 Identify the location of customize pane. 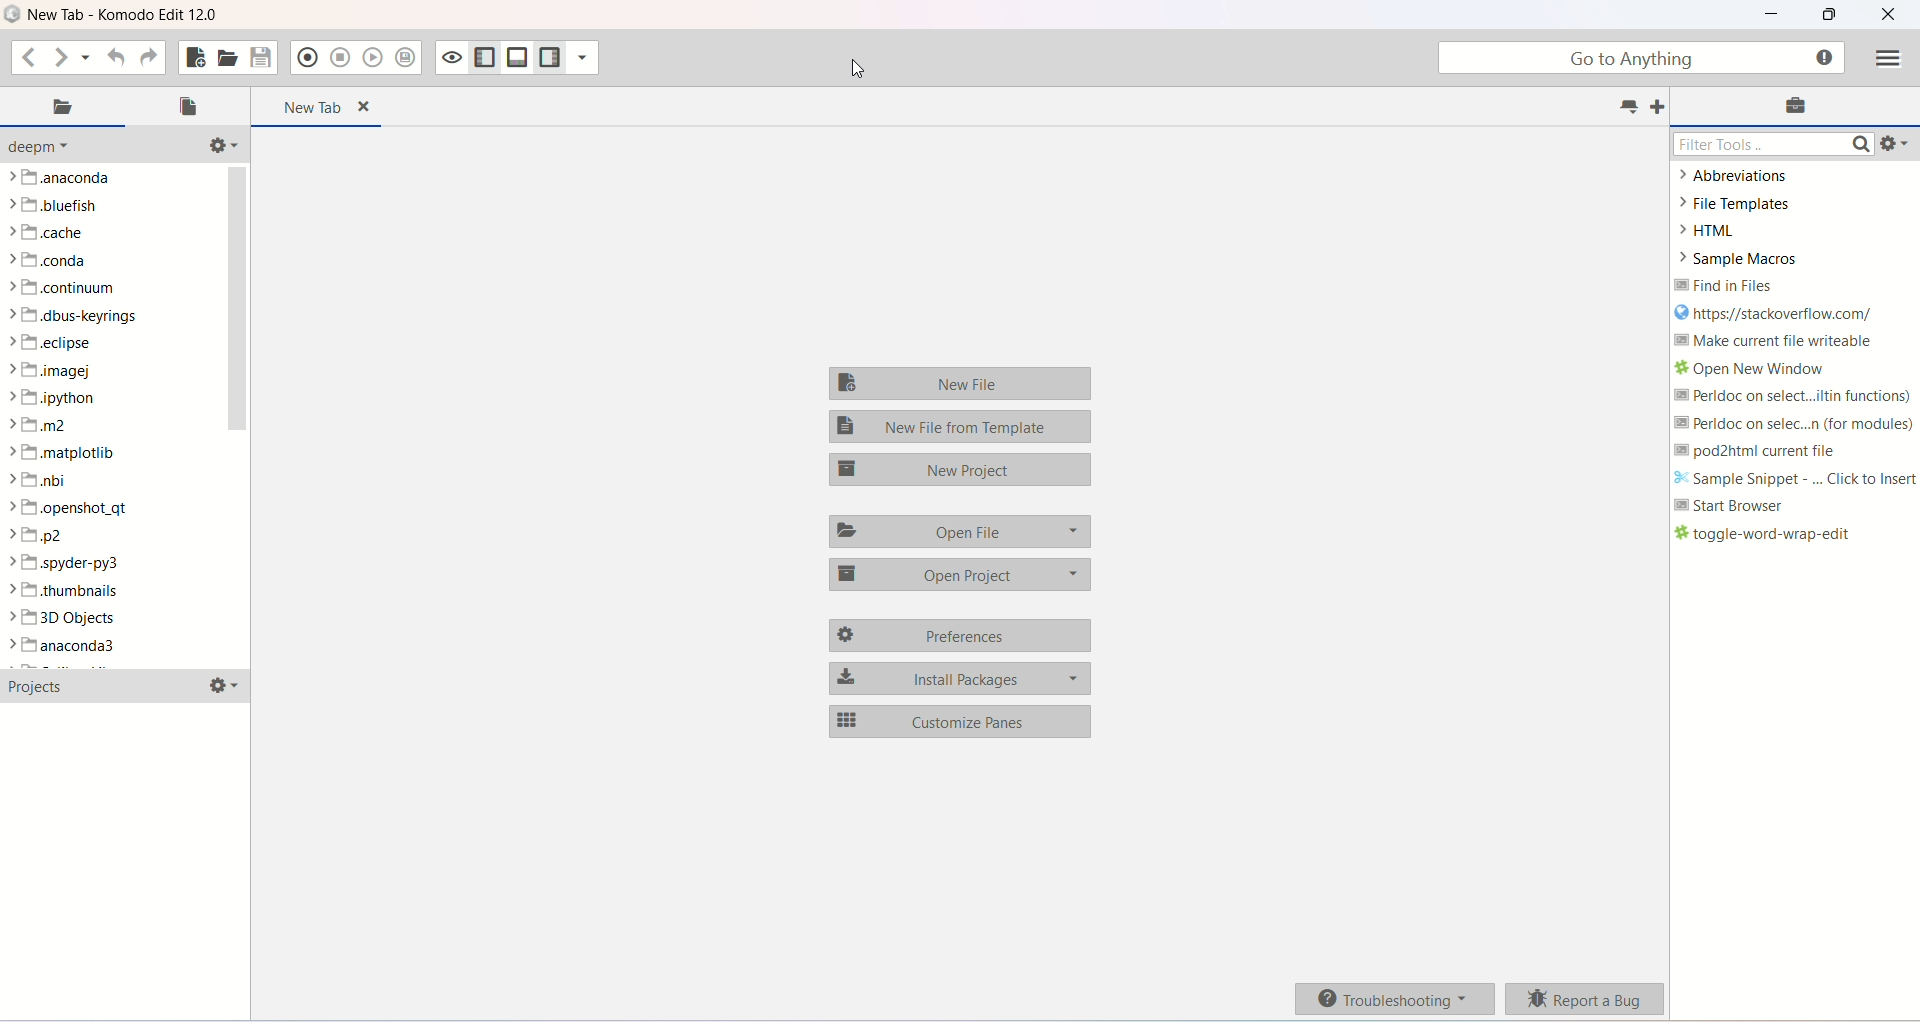
(965, 720).